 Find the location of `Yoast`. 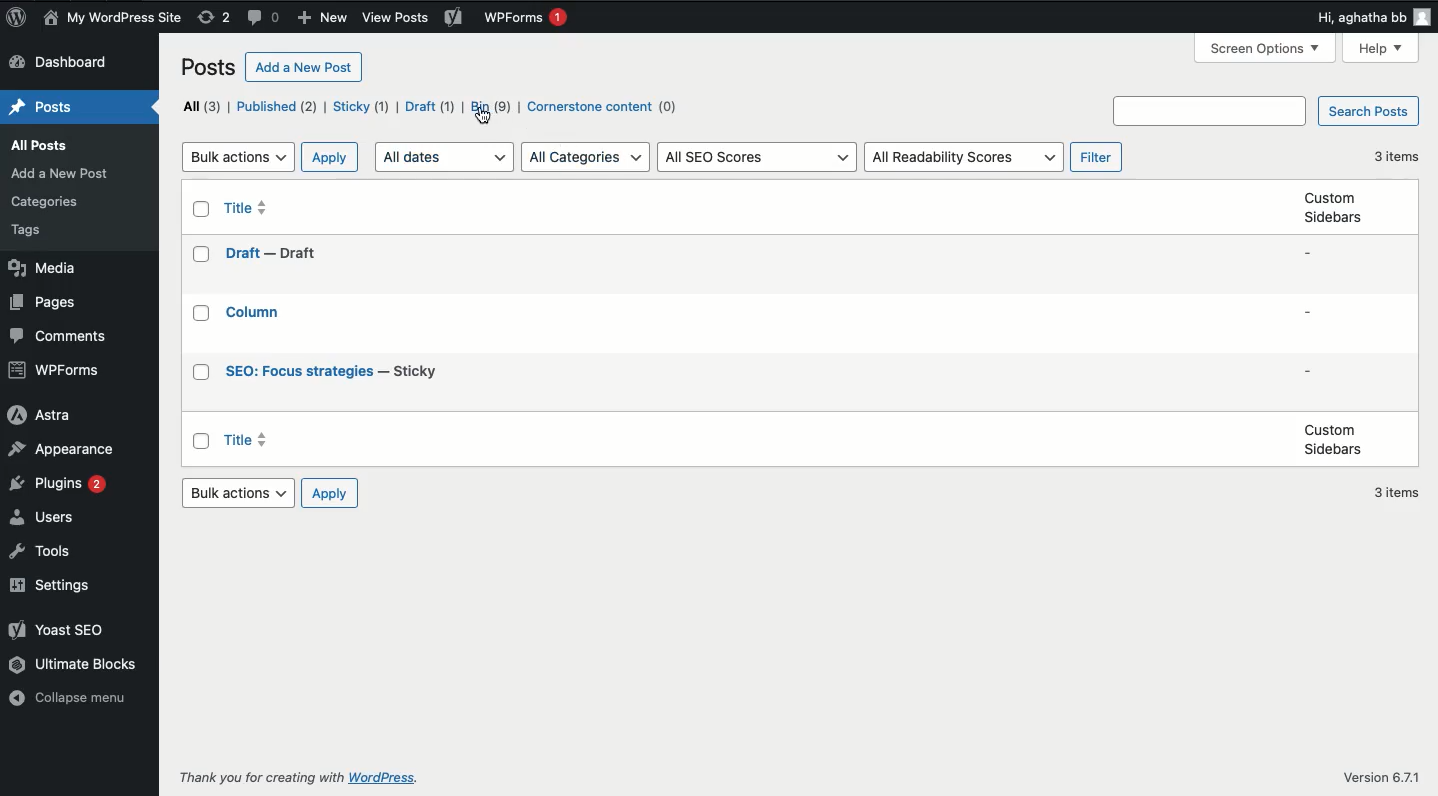

Yoast is located at coordinates (66, 631).